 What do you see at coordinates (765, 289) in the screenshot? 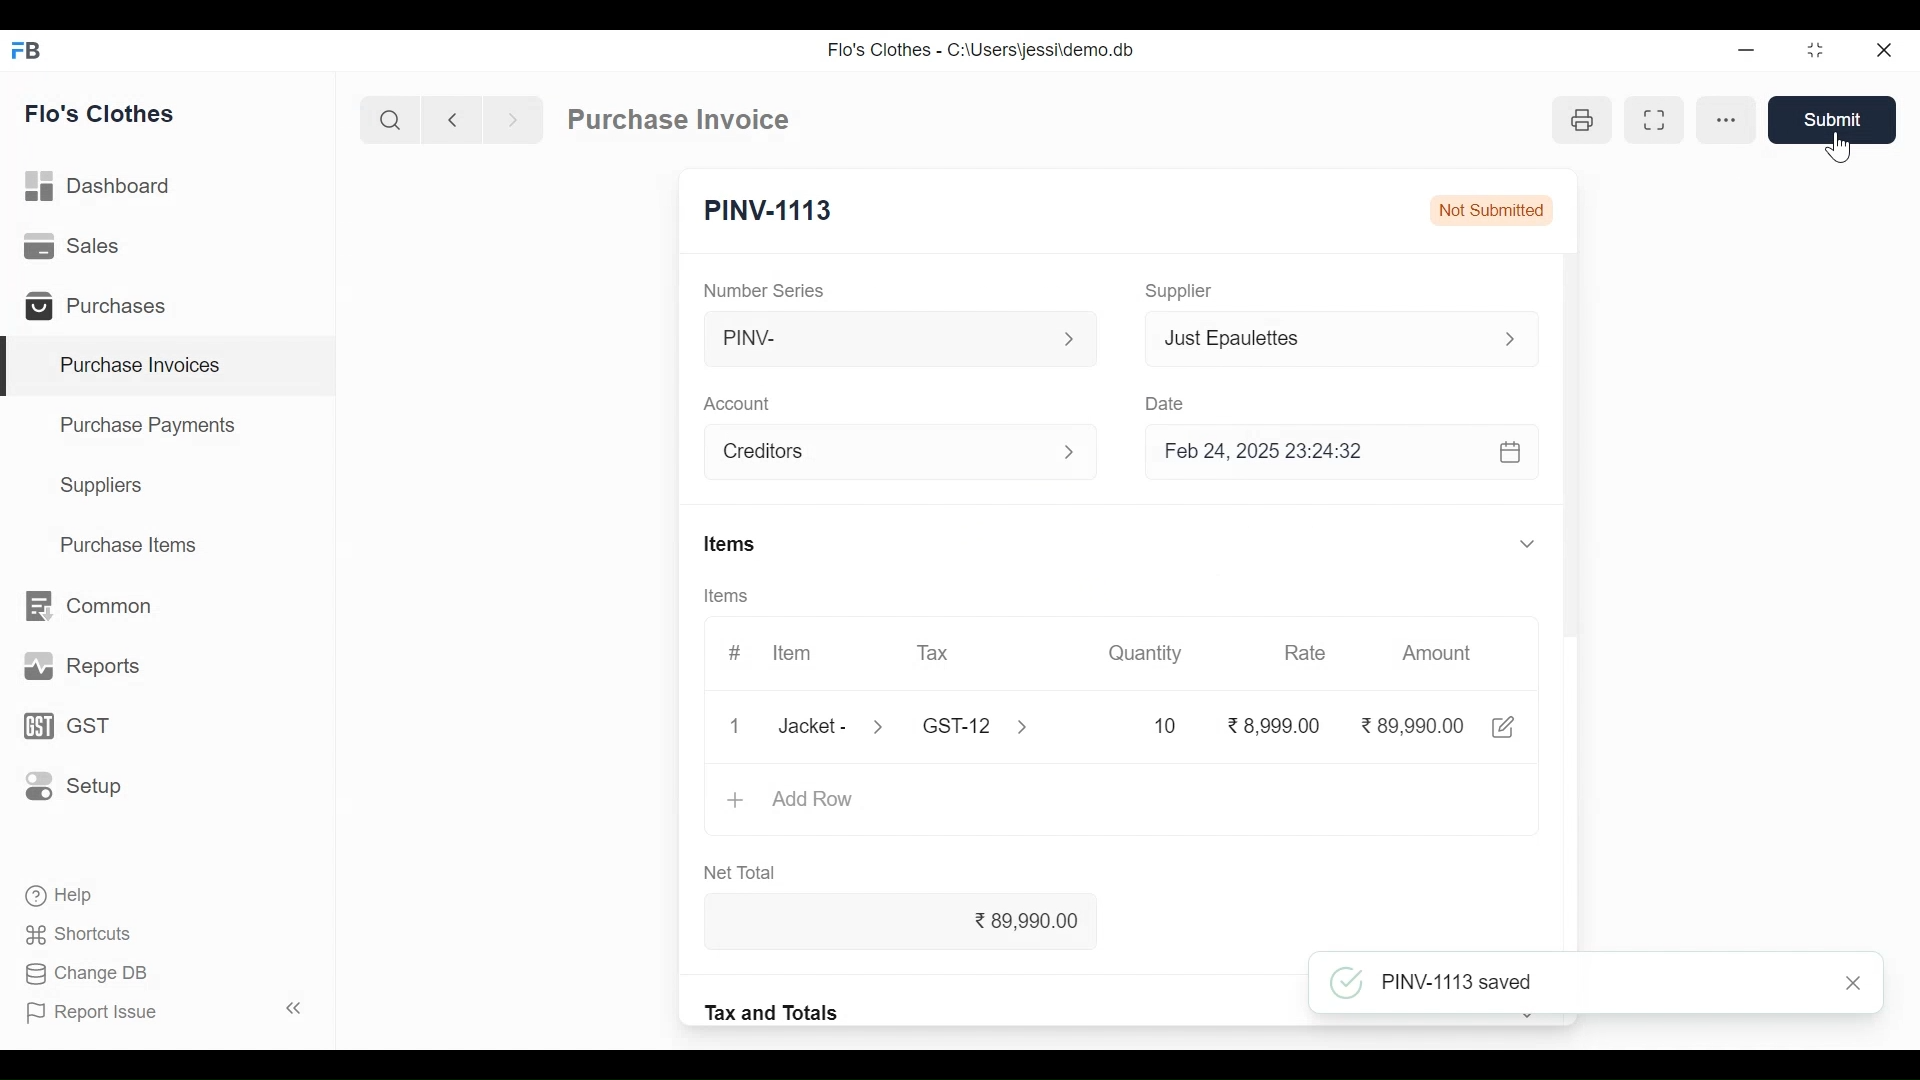
I see `Number Series` at bounding box center [765, 289].